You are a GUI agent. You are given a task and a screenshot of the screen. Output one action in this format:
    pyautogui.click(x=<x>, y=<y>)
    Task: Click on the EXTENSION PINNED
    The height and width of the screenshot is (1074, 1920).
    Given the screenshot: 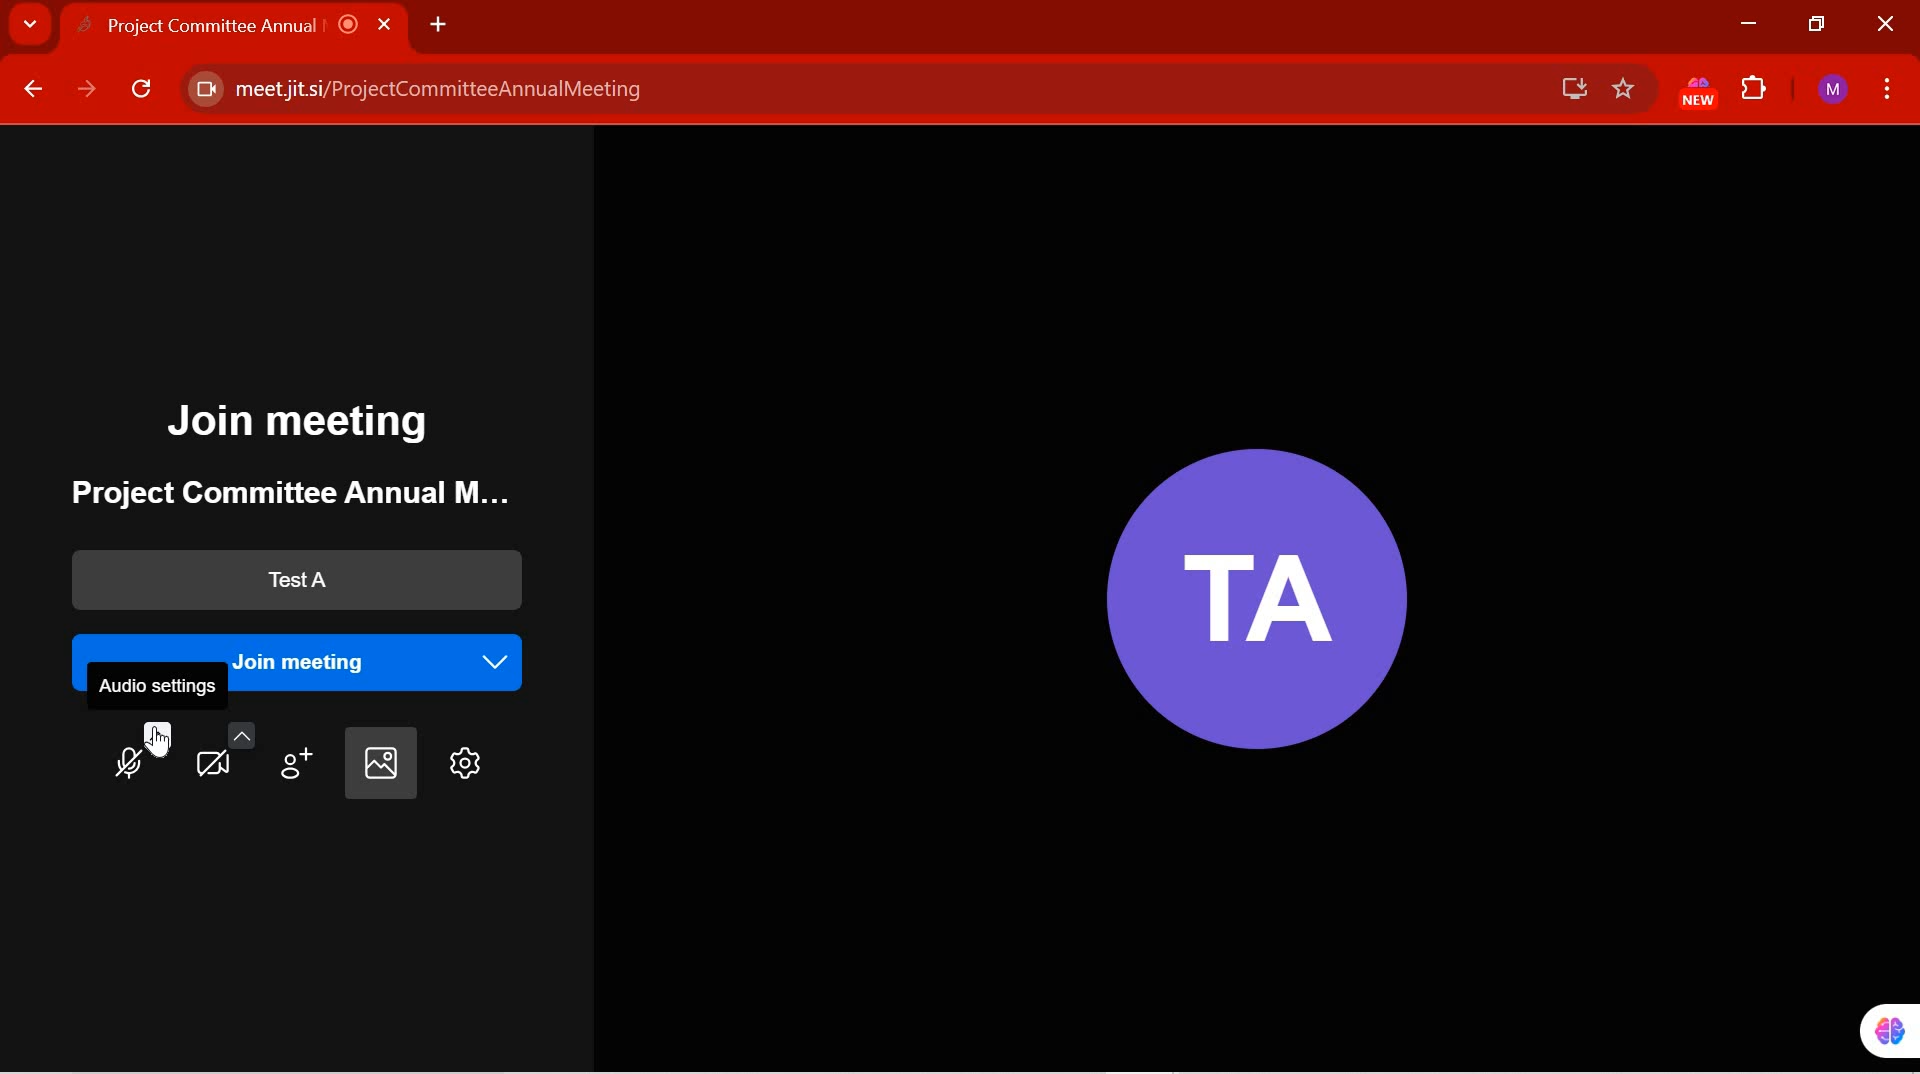 What is the action you would take?
    pyautogui.click(x=1692, y=93)
    